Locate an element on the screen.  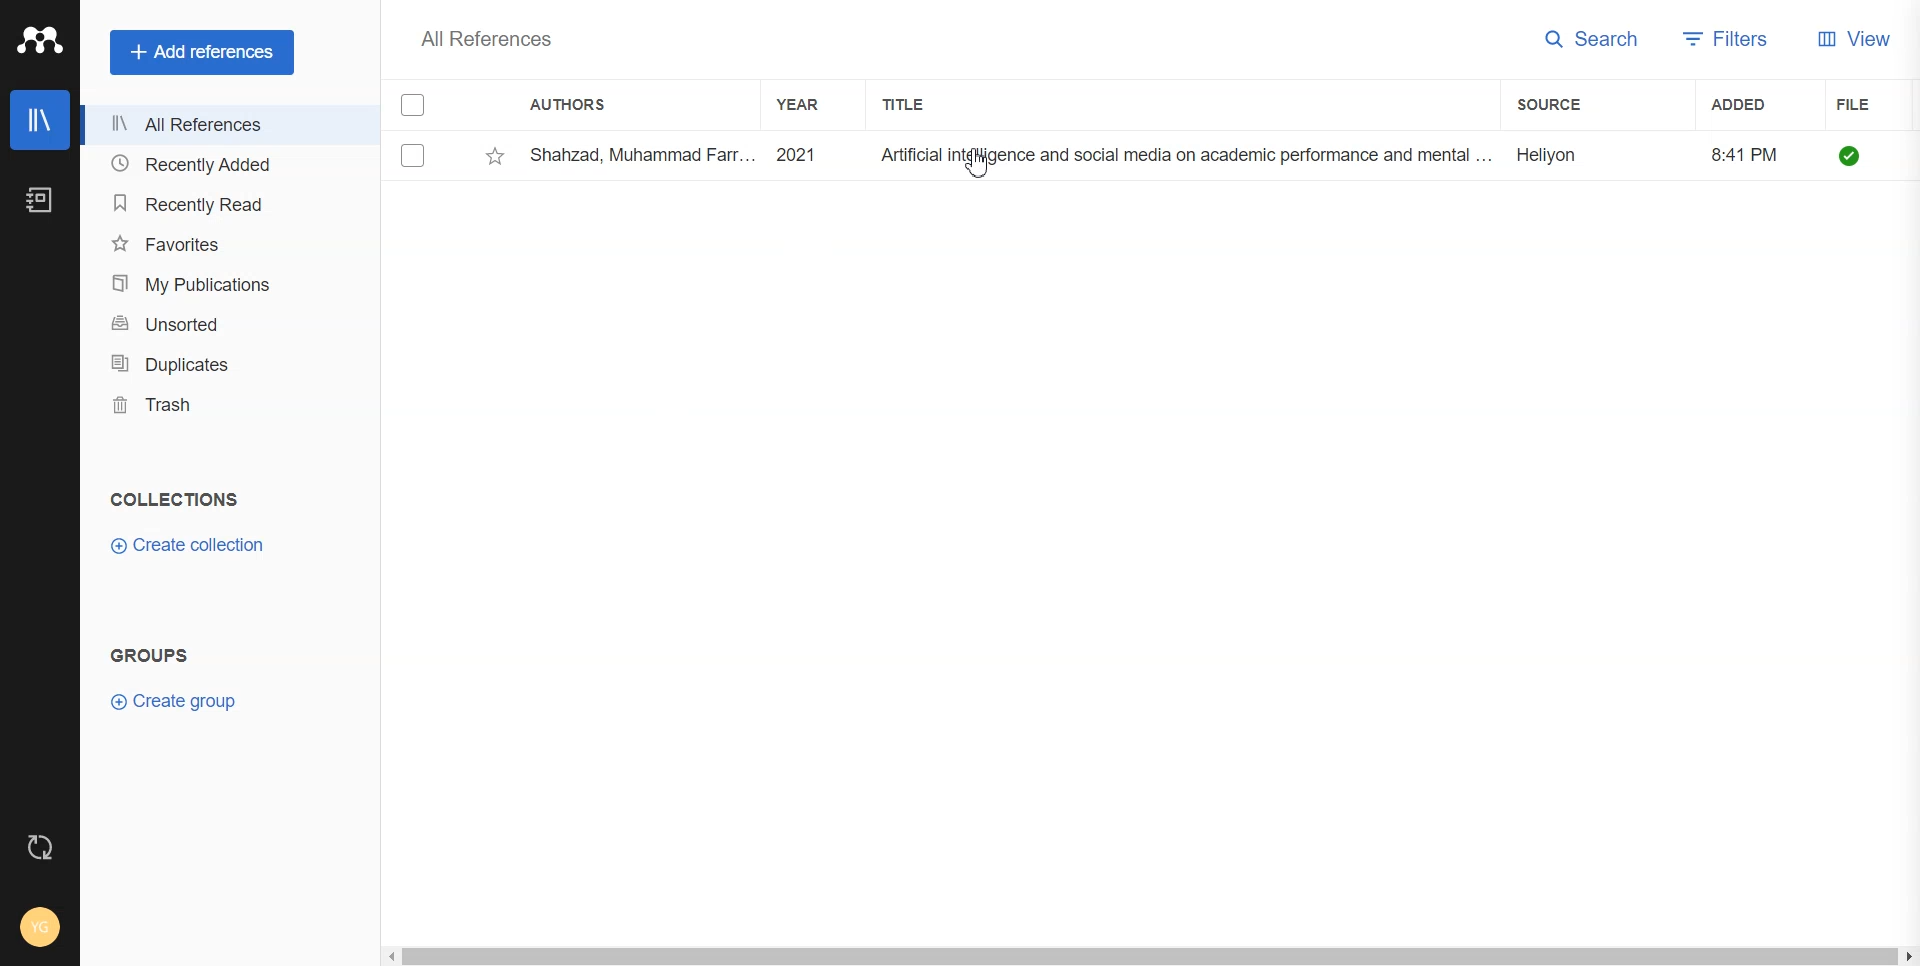
Authors is located at coordinates (569, 103).